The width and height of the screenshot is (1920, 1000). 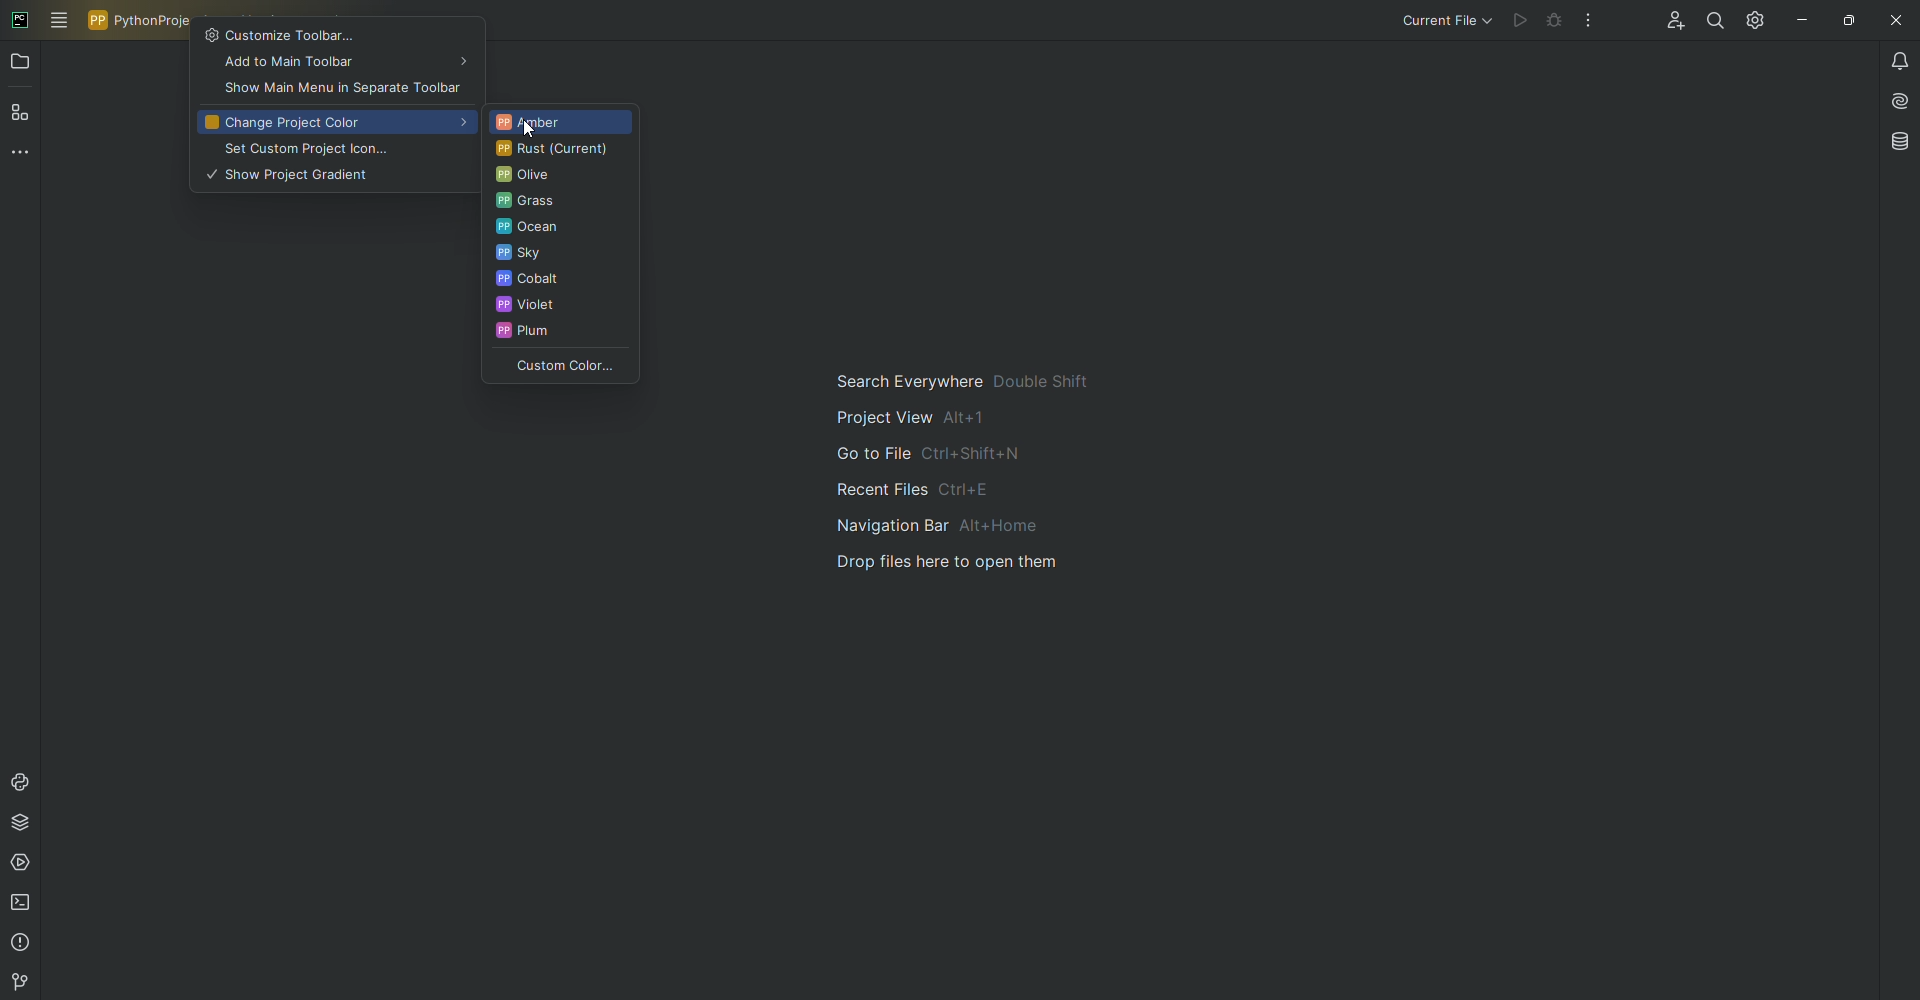 What do you see at coordinates (24, 781) in the screenshot?
I see `Console` at bounding box center [24, 781].